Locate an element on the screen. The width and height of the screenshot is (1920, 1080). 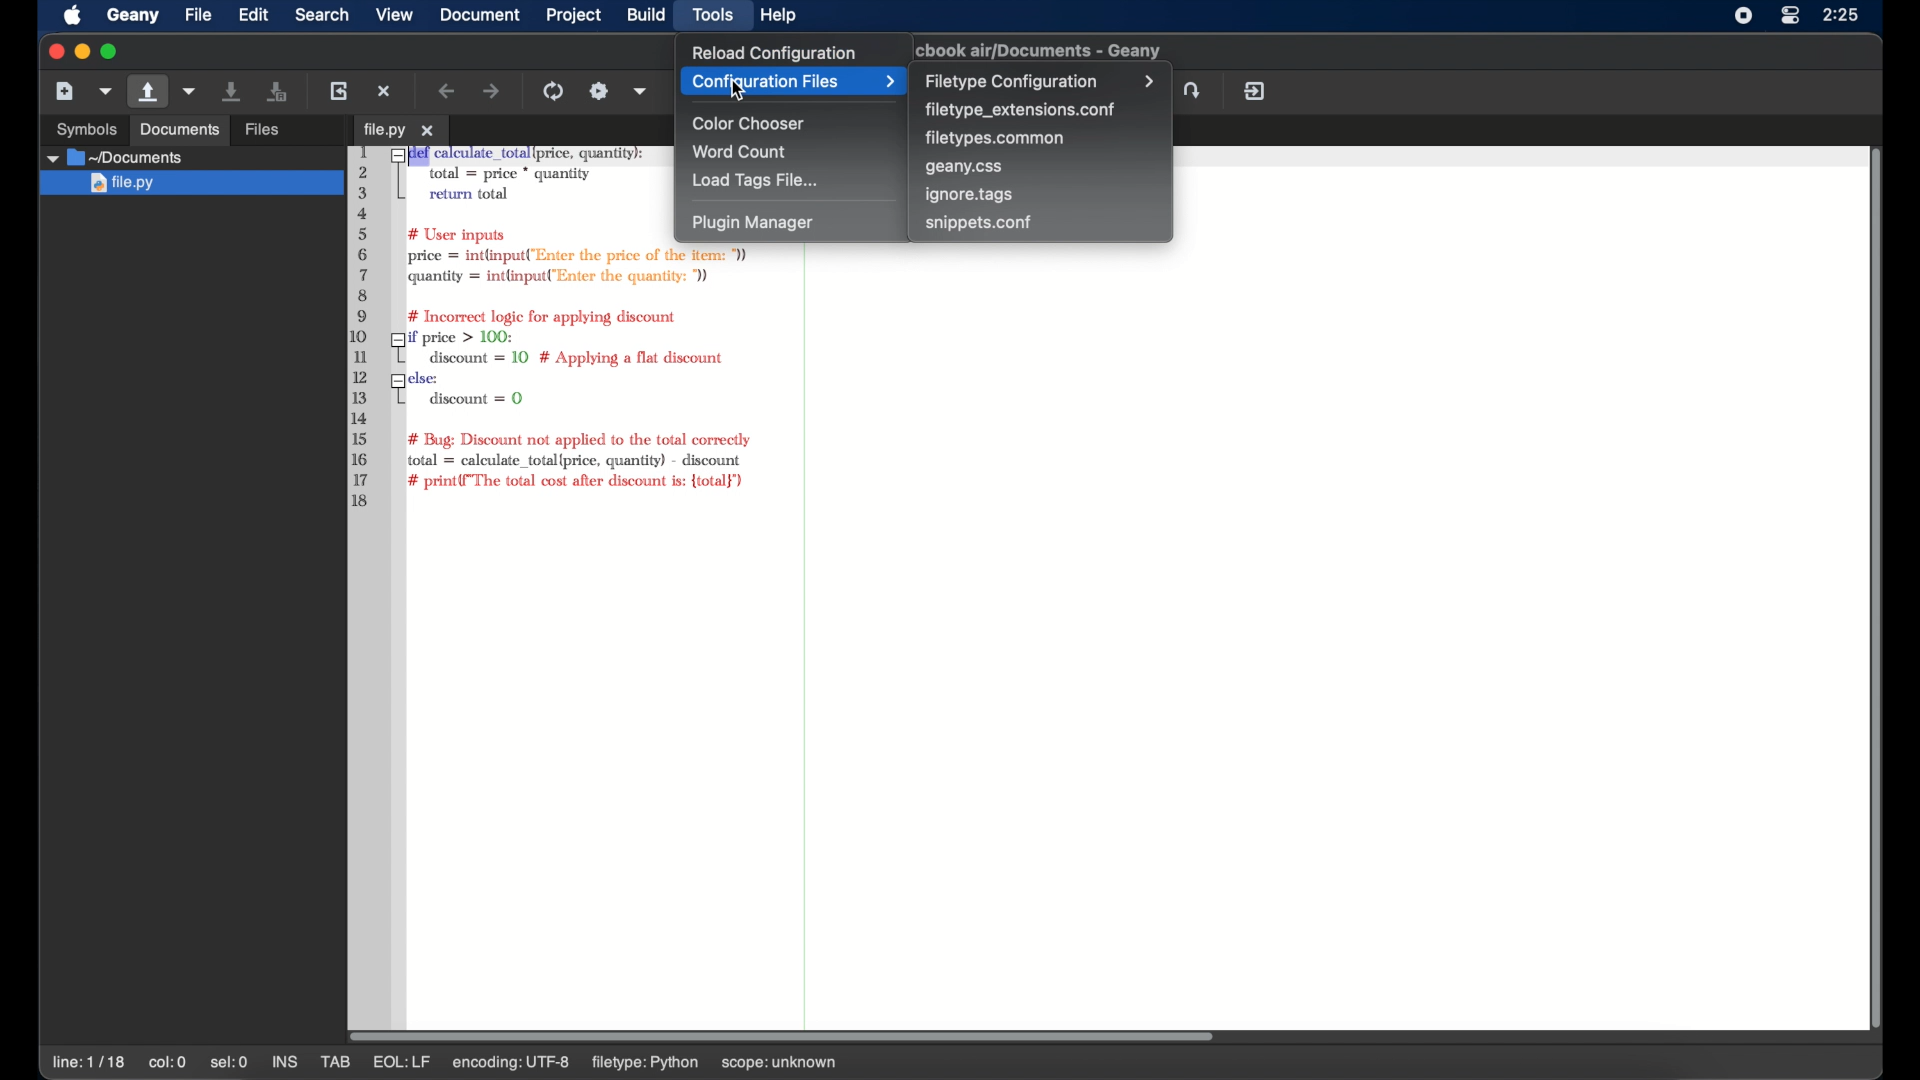
choose more build actions is located at coordinates (641, 91).